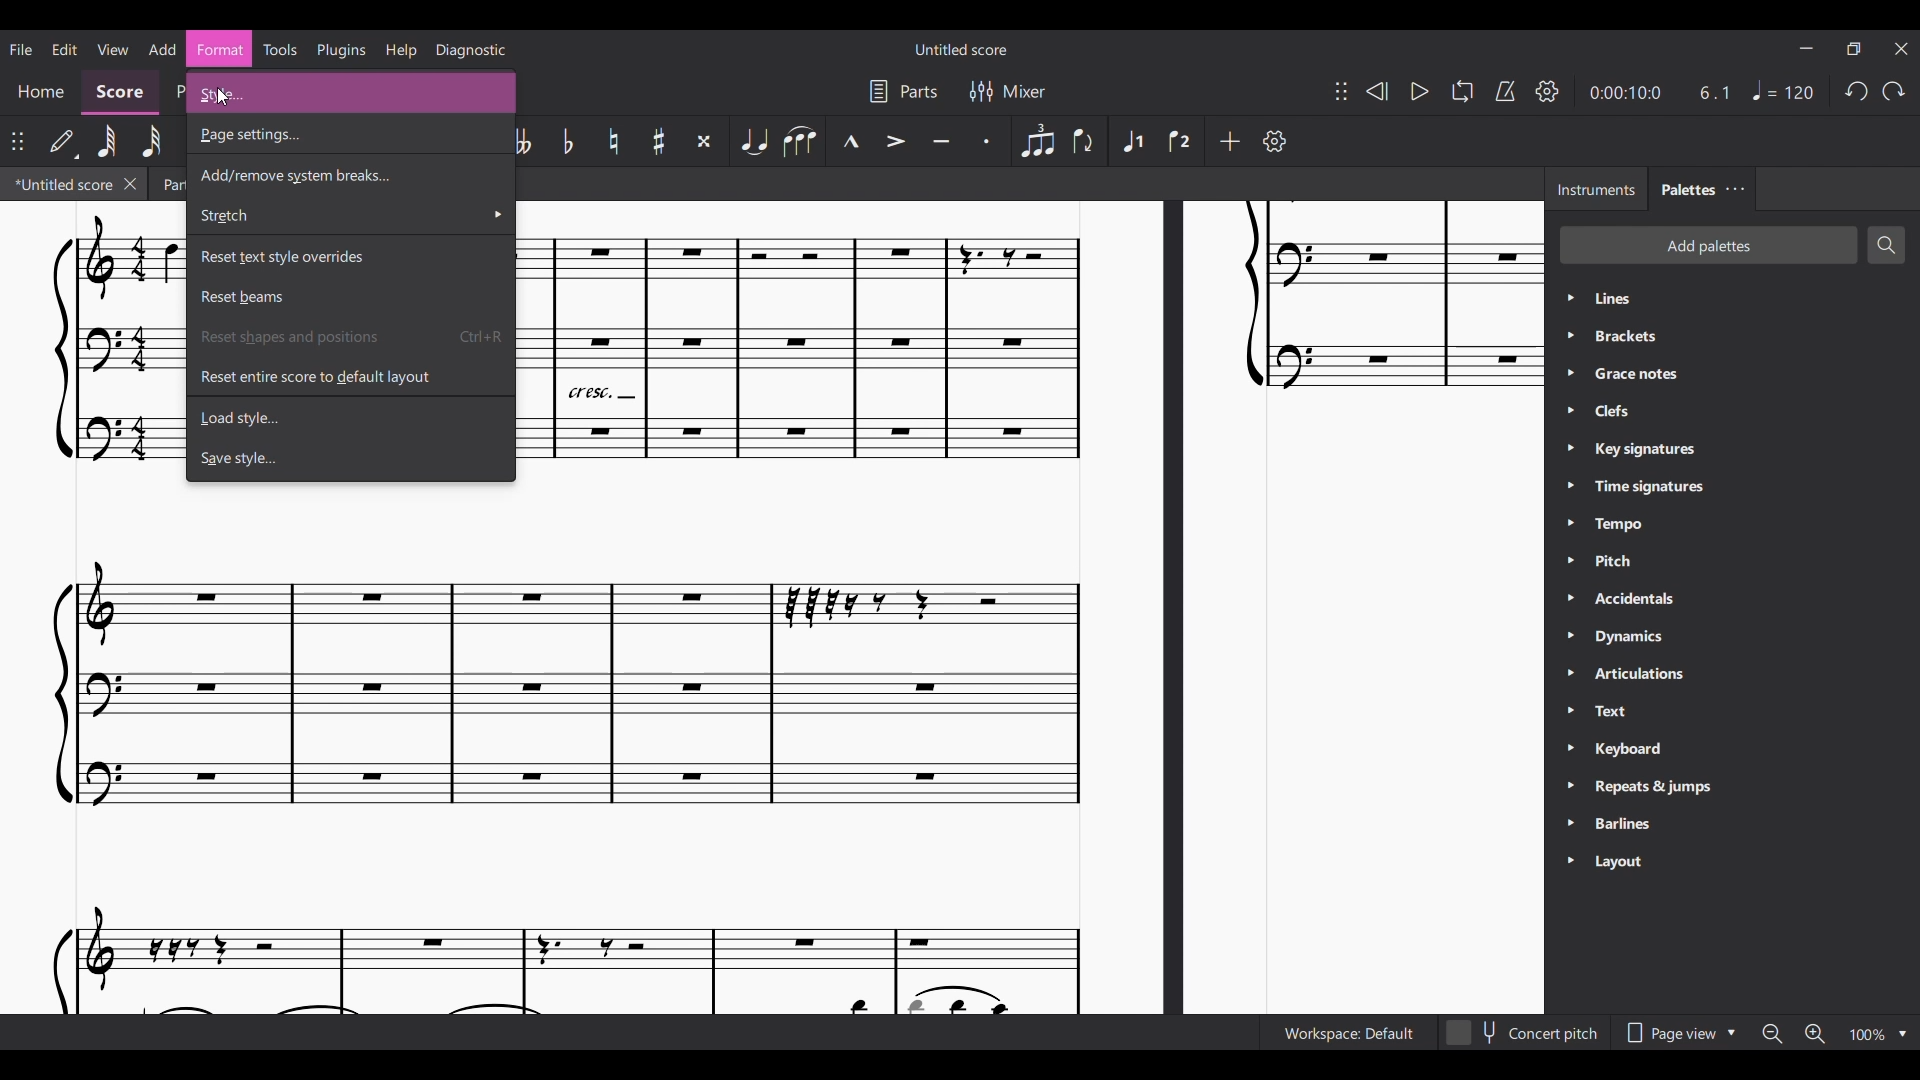  I want to click on 32nd note, so click(153, 141).